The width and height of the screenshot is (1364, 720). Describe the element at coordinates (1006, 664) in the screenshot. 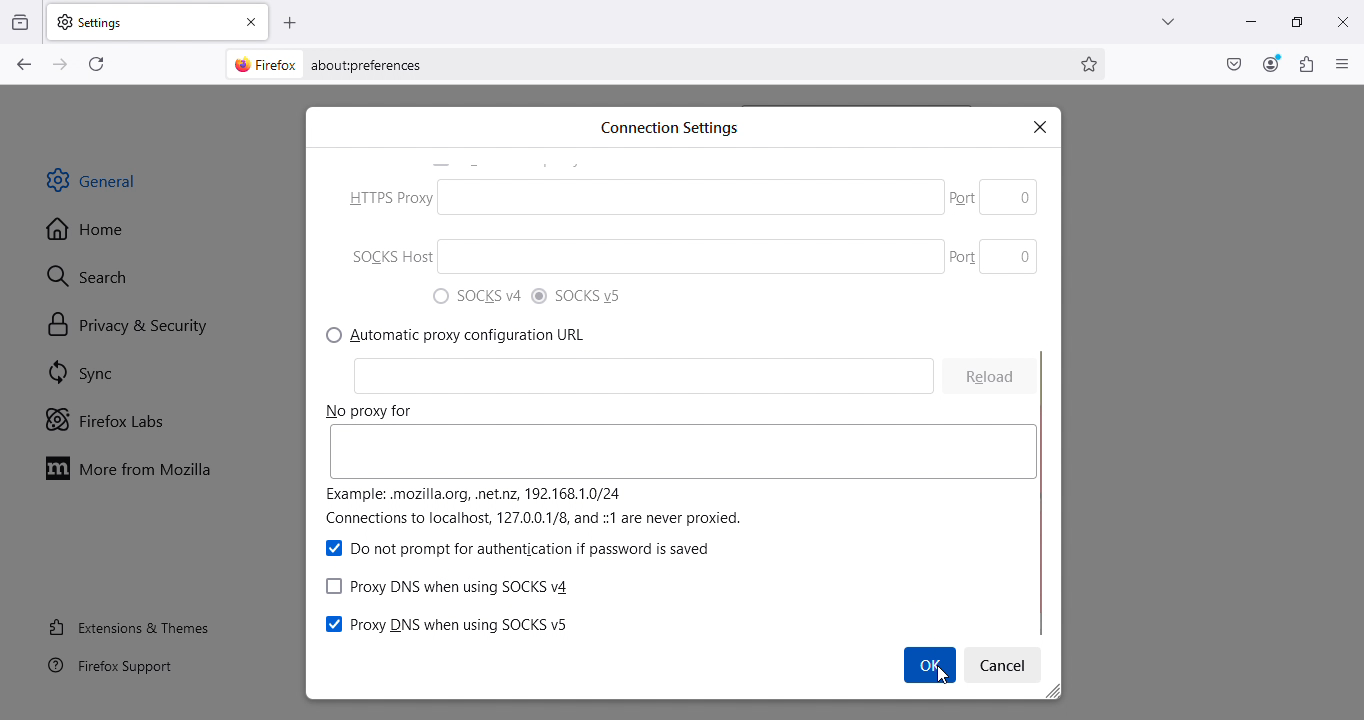

I see `Settings` at that location.